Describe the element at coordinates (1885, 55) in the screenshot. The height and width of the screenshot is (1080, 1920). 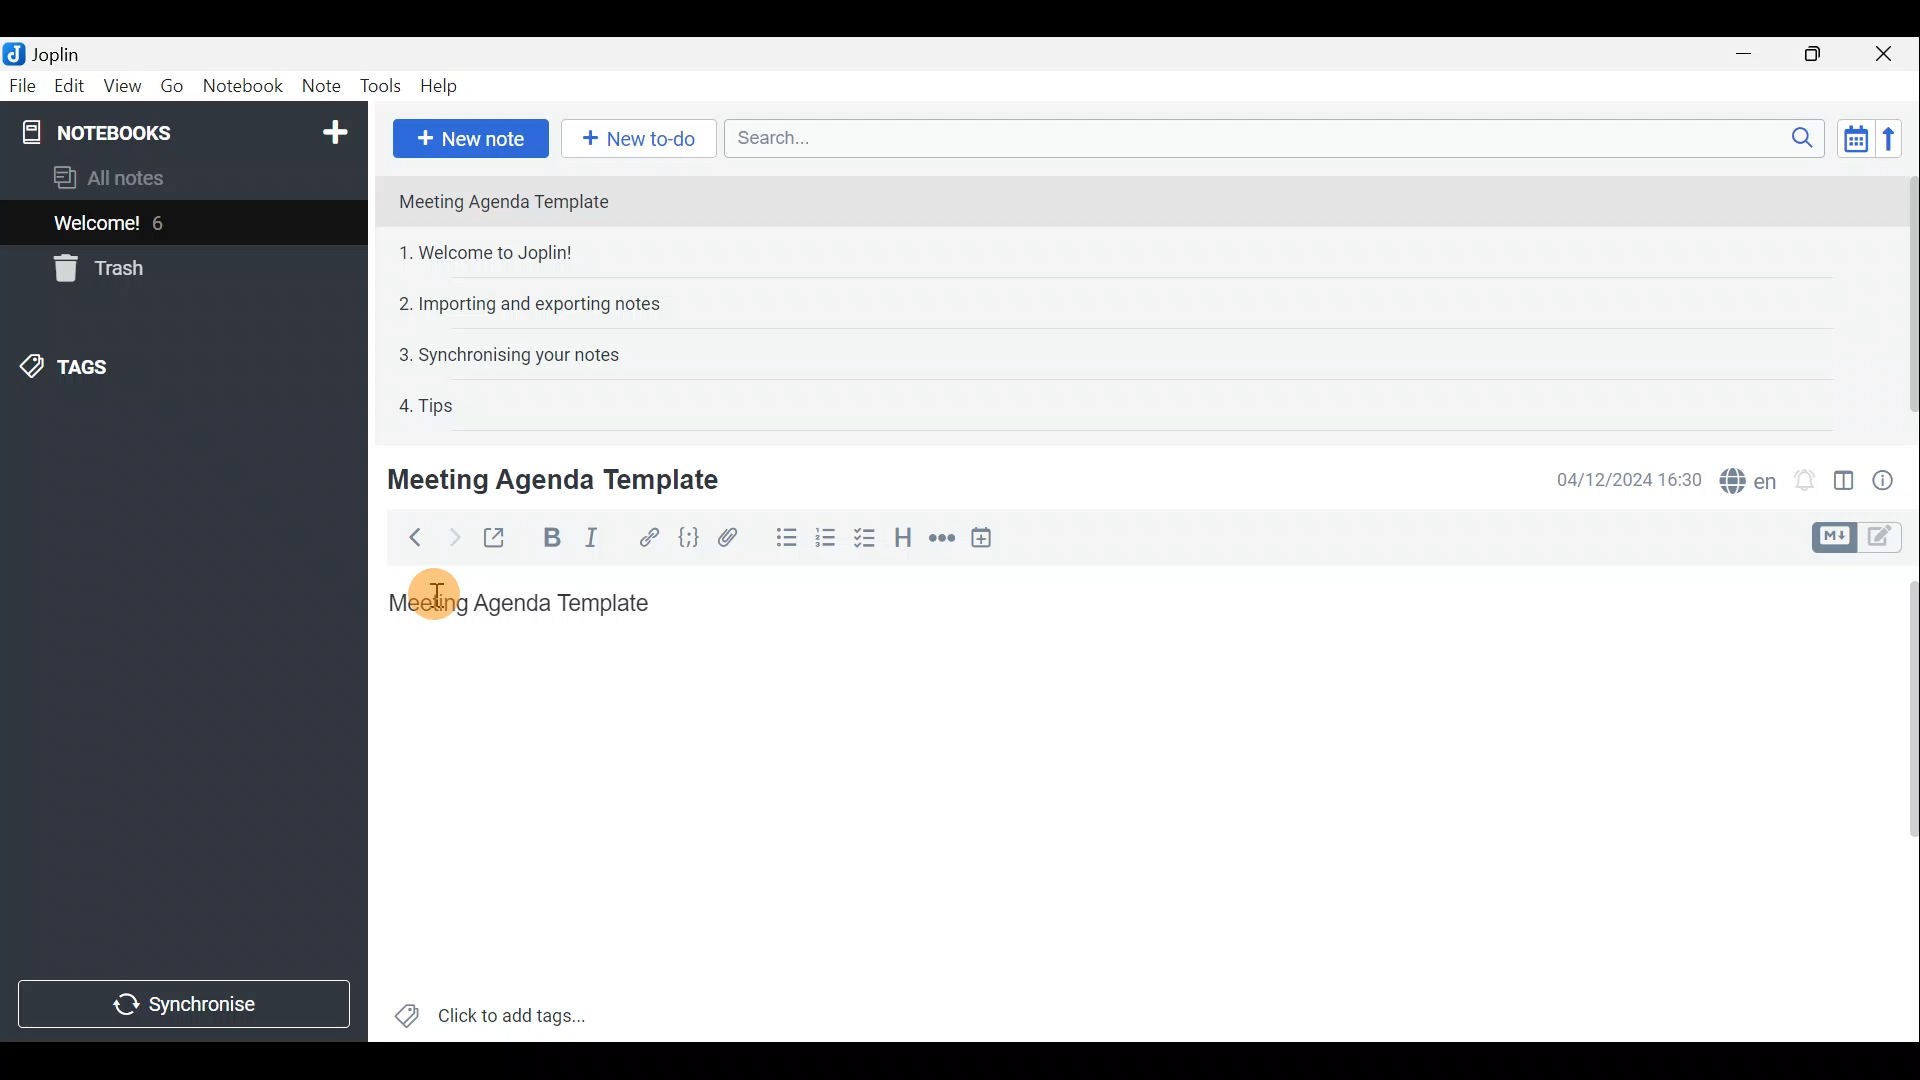
I see `Close` at that location.